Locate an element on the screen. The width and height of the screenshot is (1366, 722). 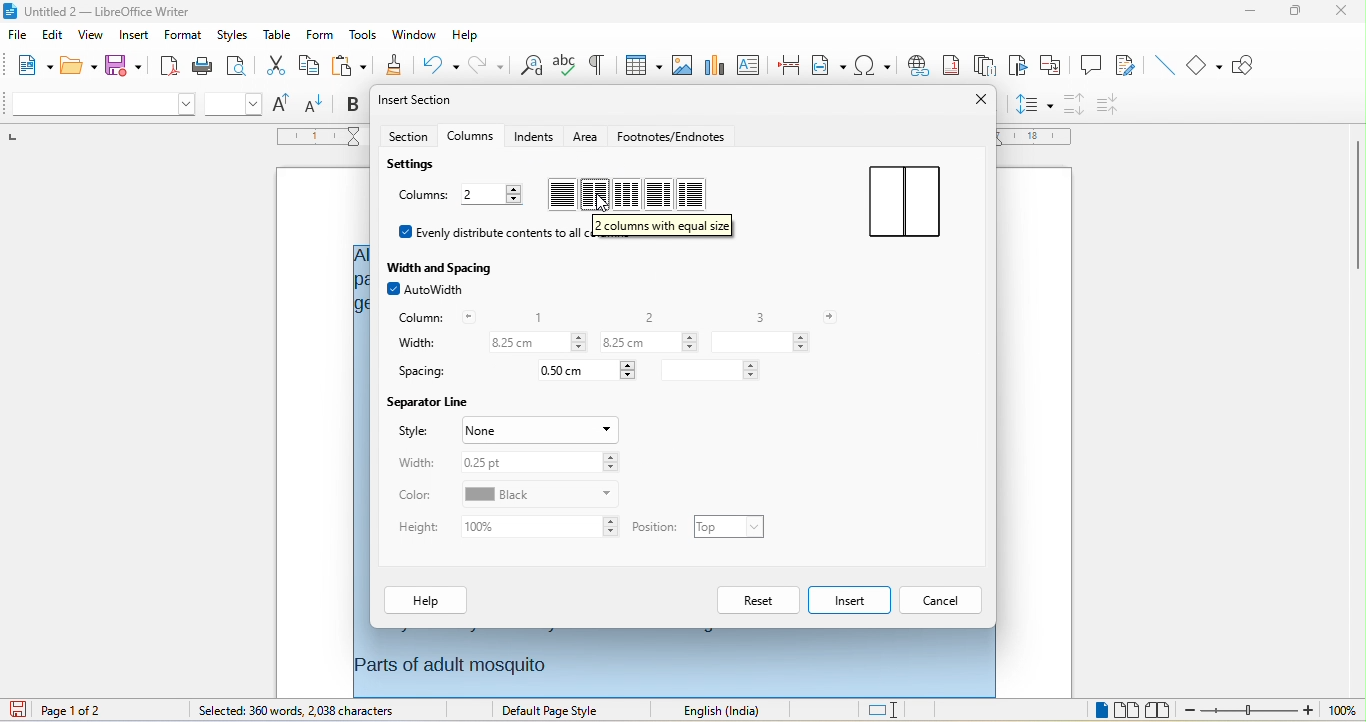
field is located at coordinates (829, 65).